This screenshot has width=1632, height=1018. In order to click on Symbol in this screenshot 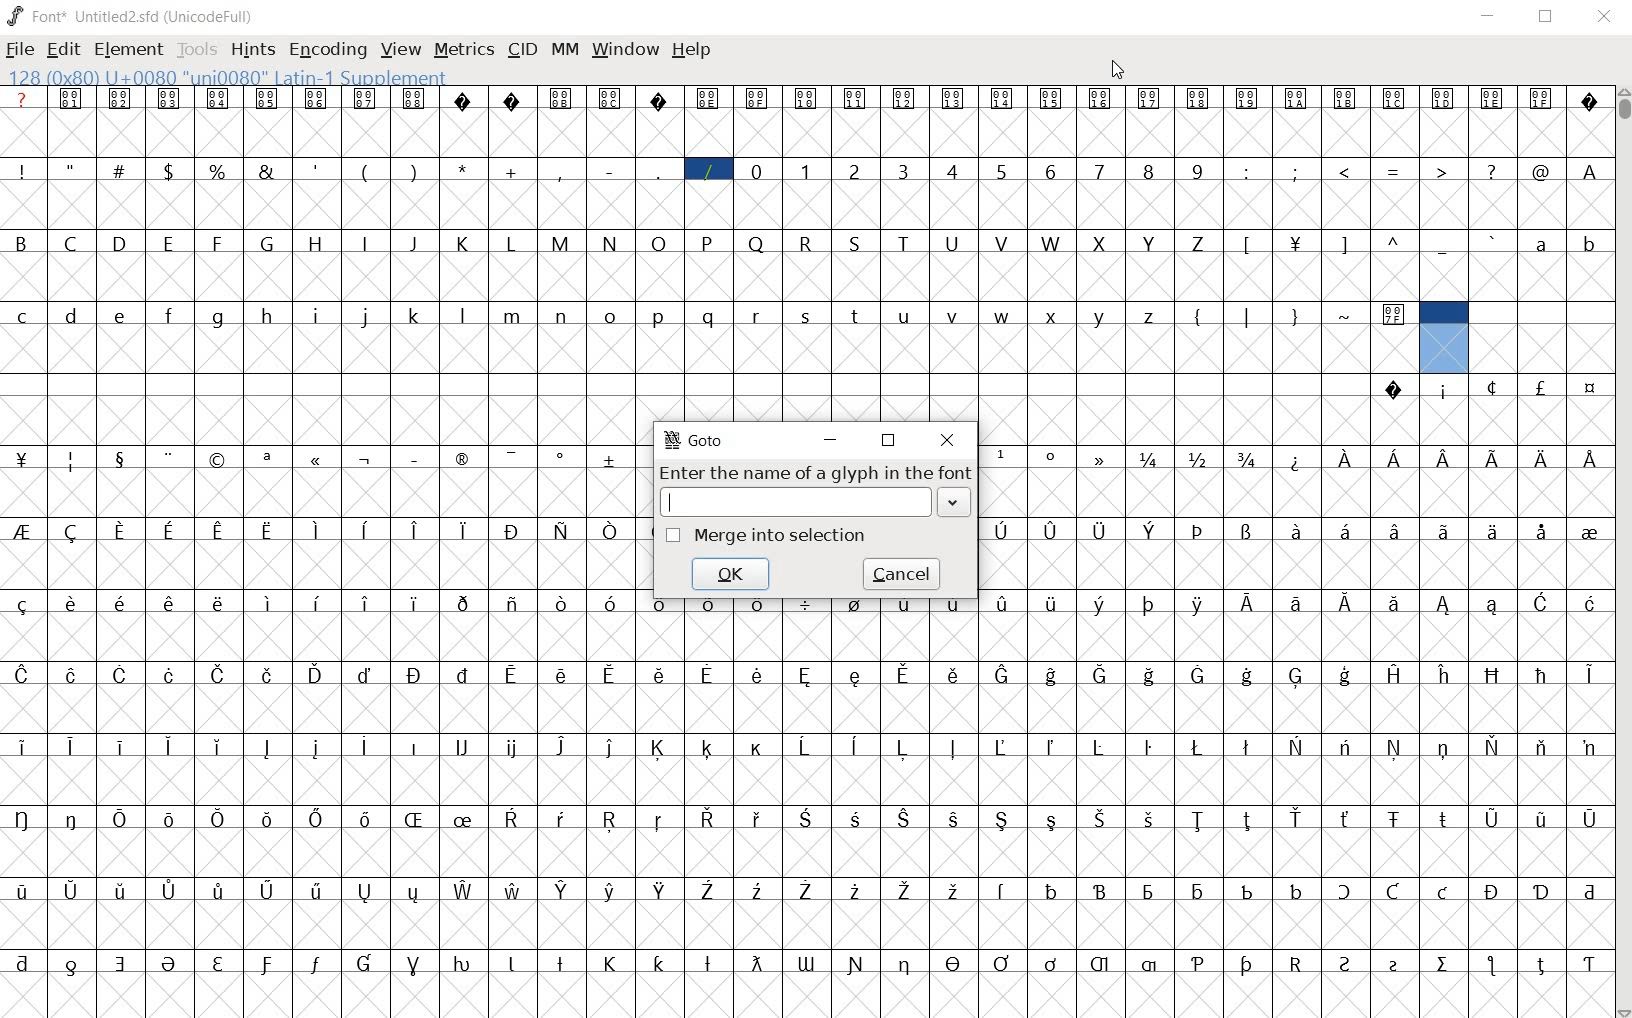, I will do `click(611, 459)`.